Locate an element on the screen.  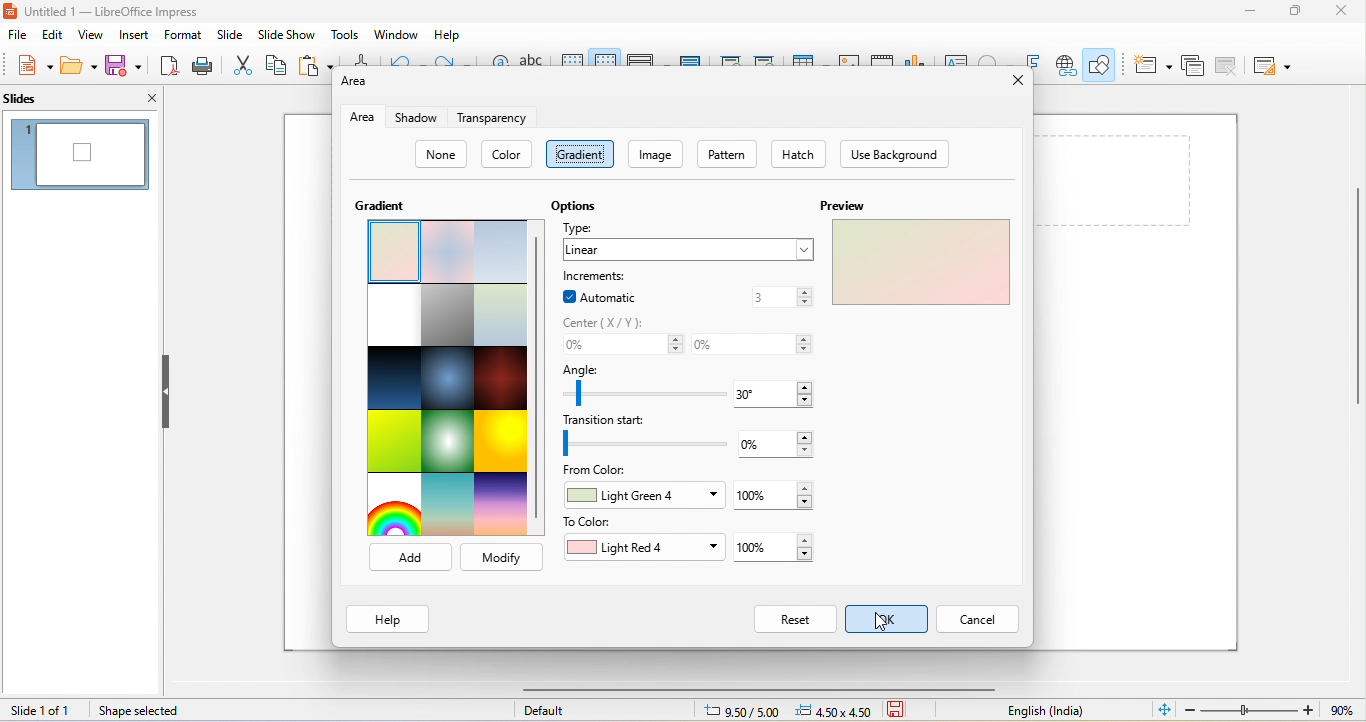
copy is located at coordinates (277, 63).